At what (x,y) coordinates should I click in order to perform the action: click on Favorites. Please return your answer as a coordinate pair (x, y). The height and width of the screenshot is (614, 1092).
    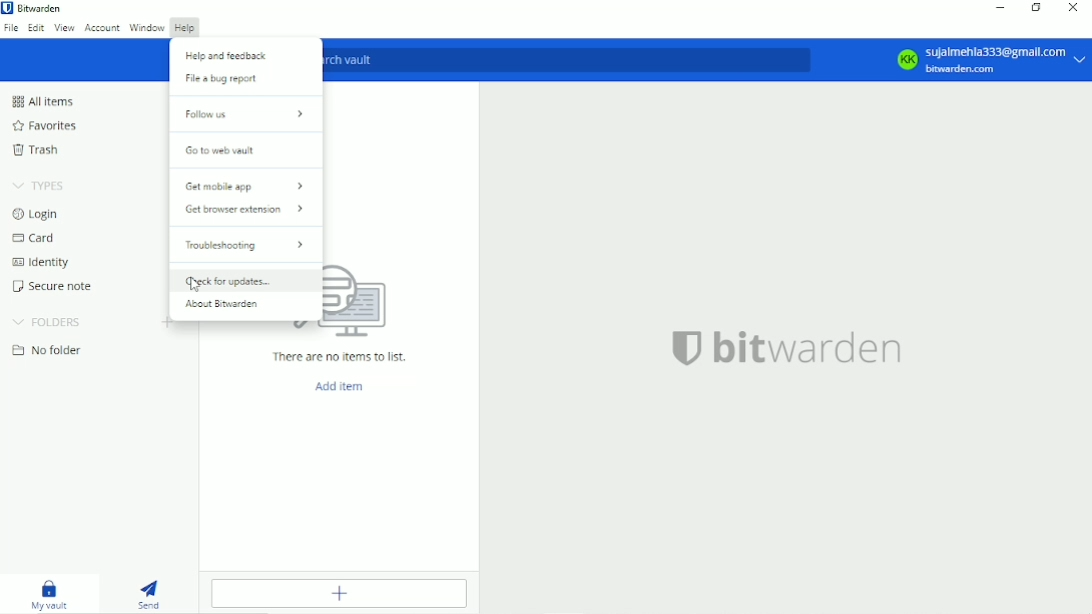
    Looking at the image, I should click on (48, 123).